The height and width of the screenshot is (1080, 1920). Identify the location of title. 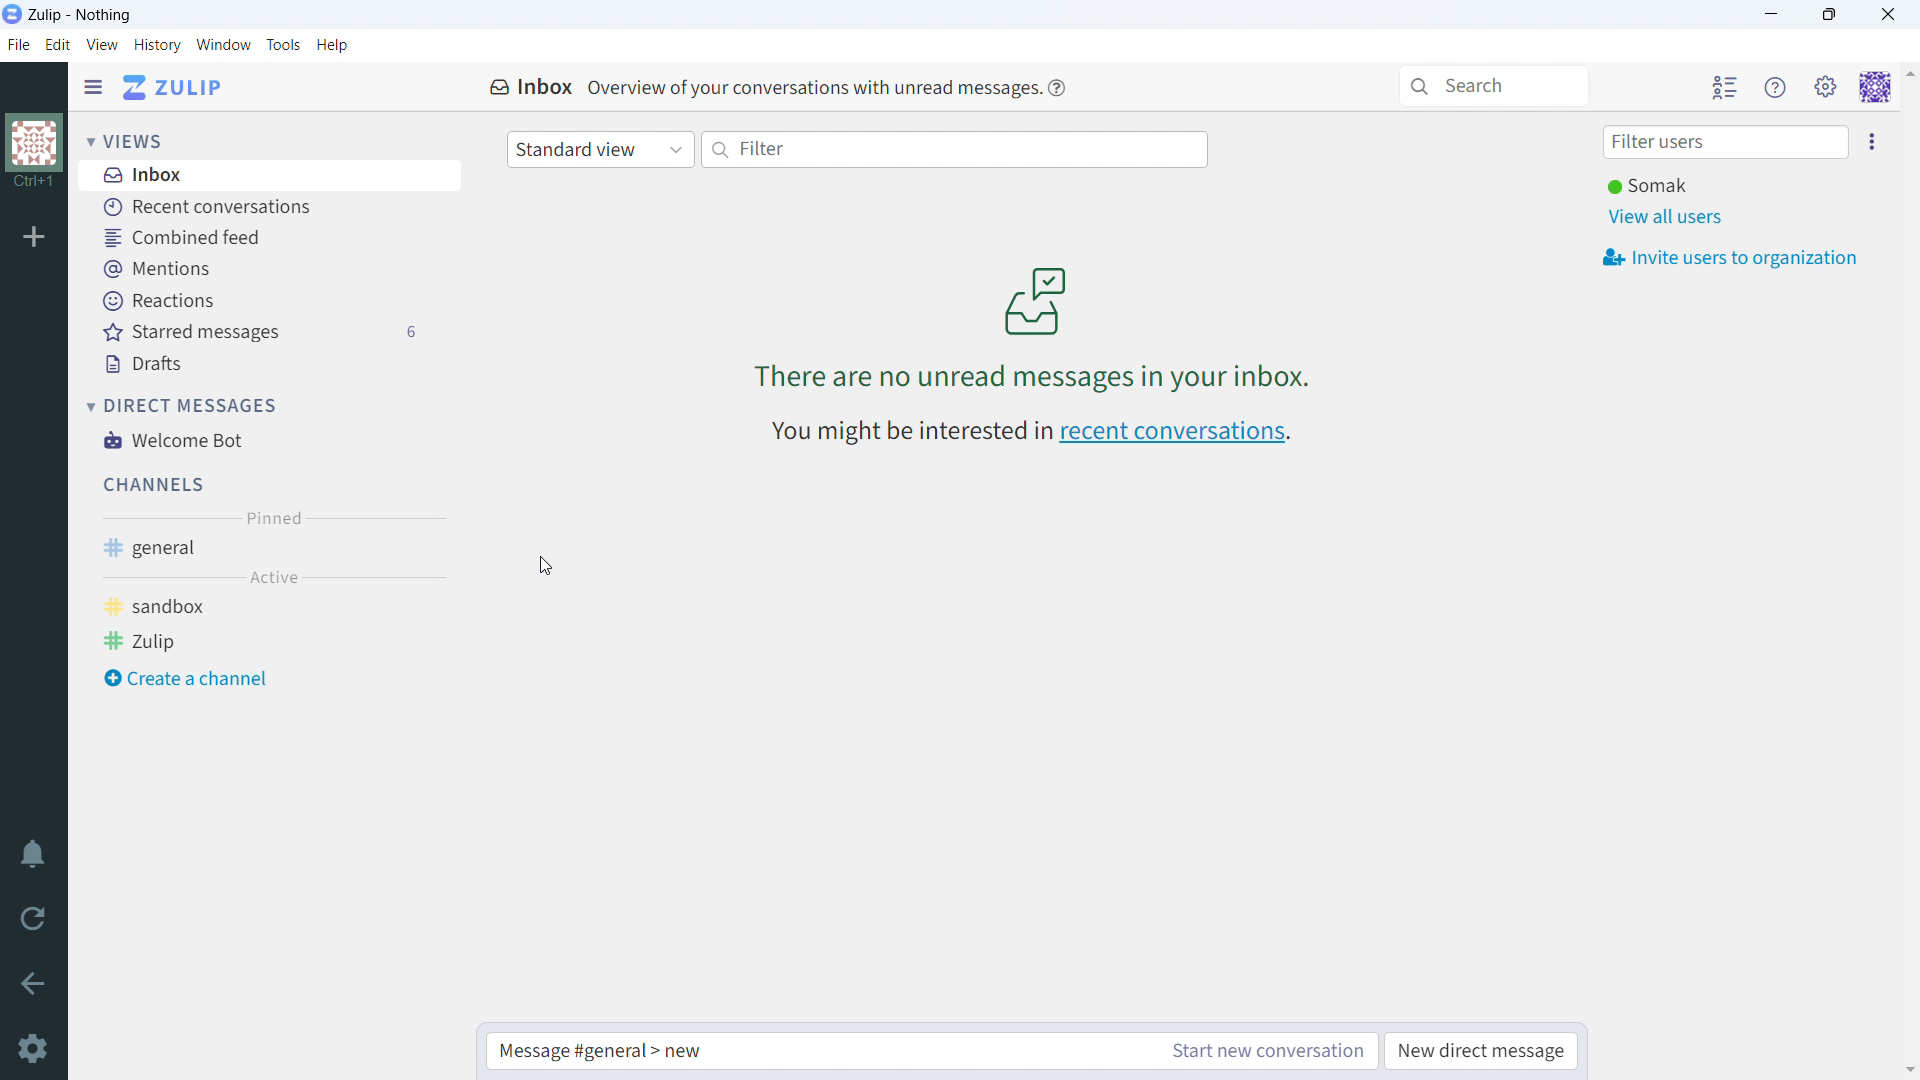
(80, 15).